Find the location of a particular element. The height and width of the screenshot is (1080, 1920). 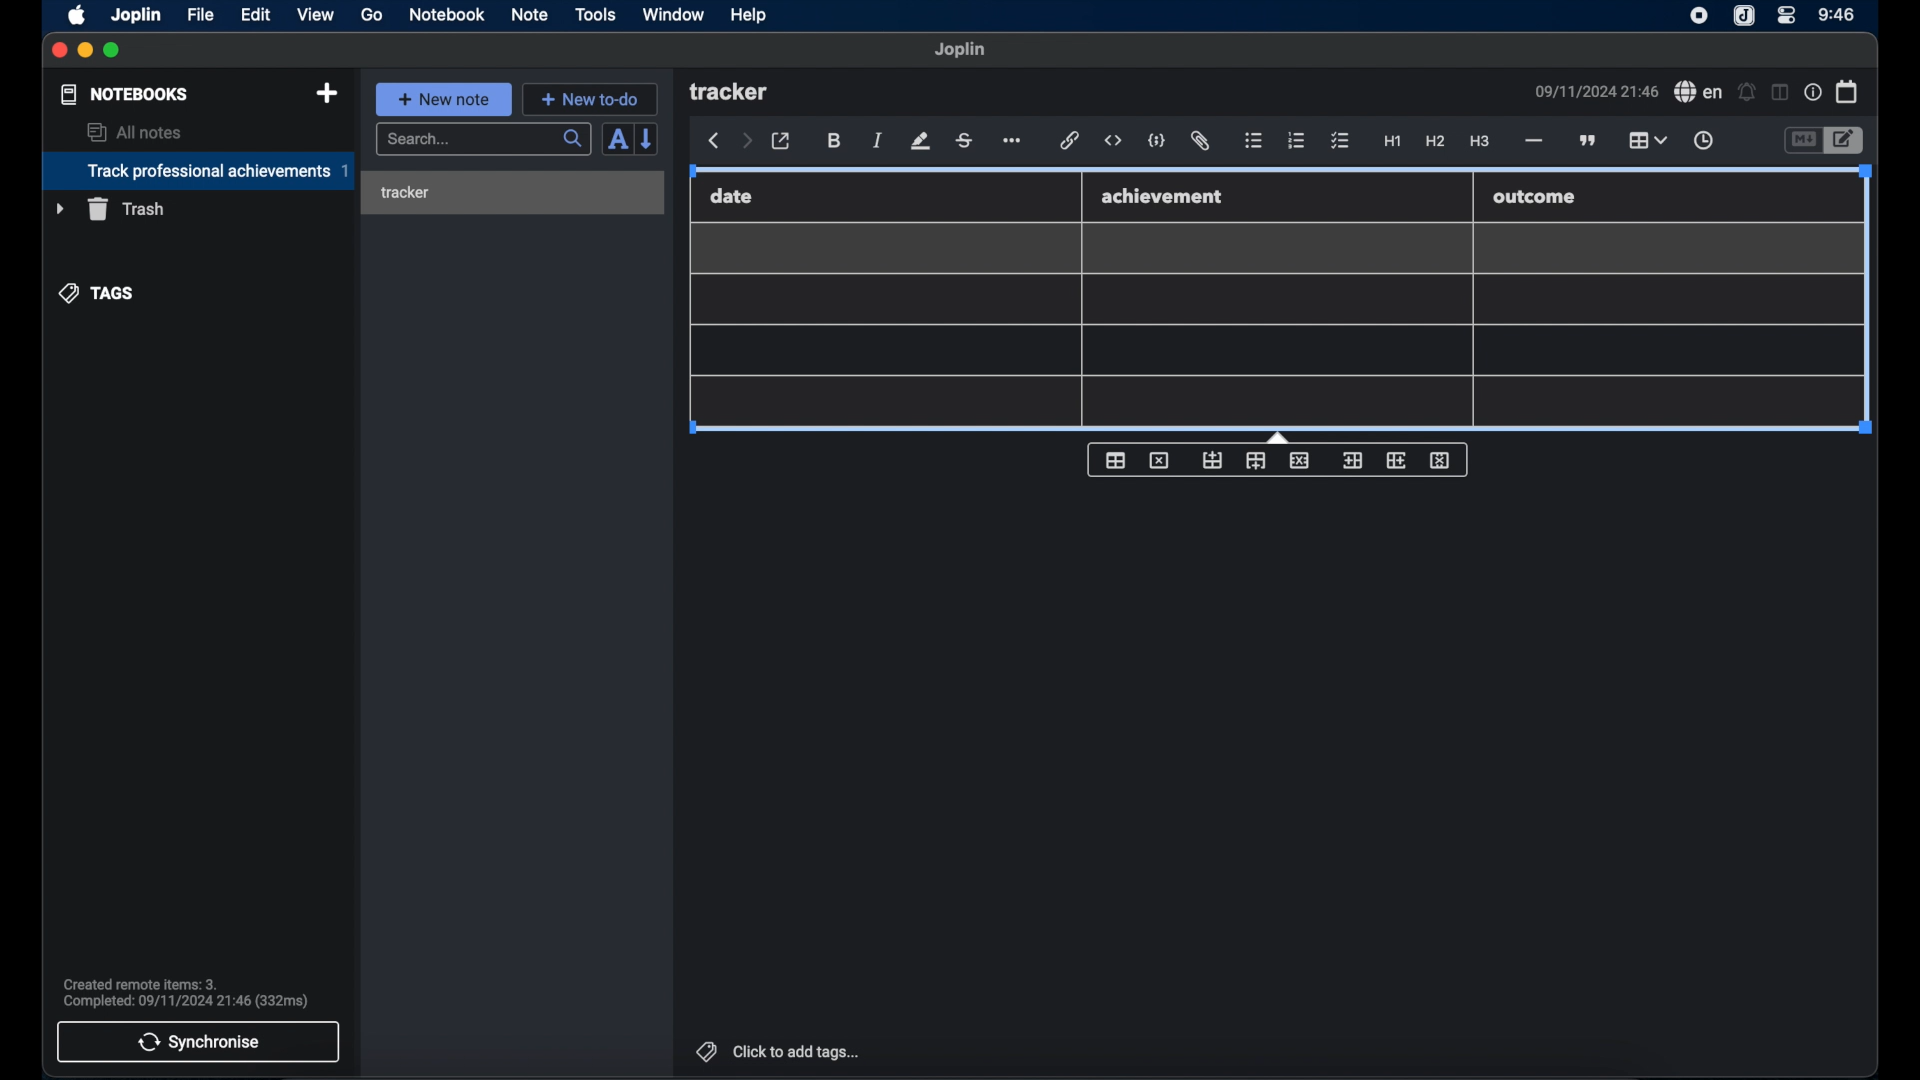

date and time is located at coordinates (1595, 91).